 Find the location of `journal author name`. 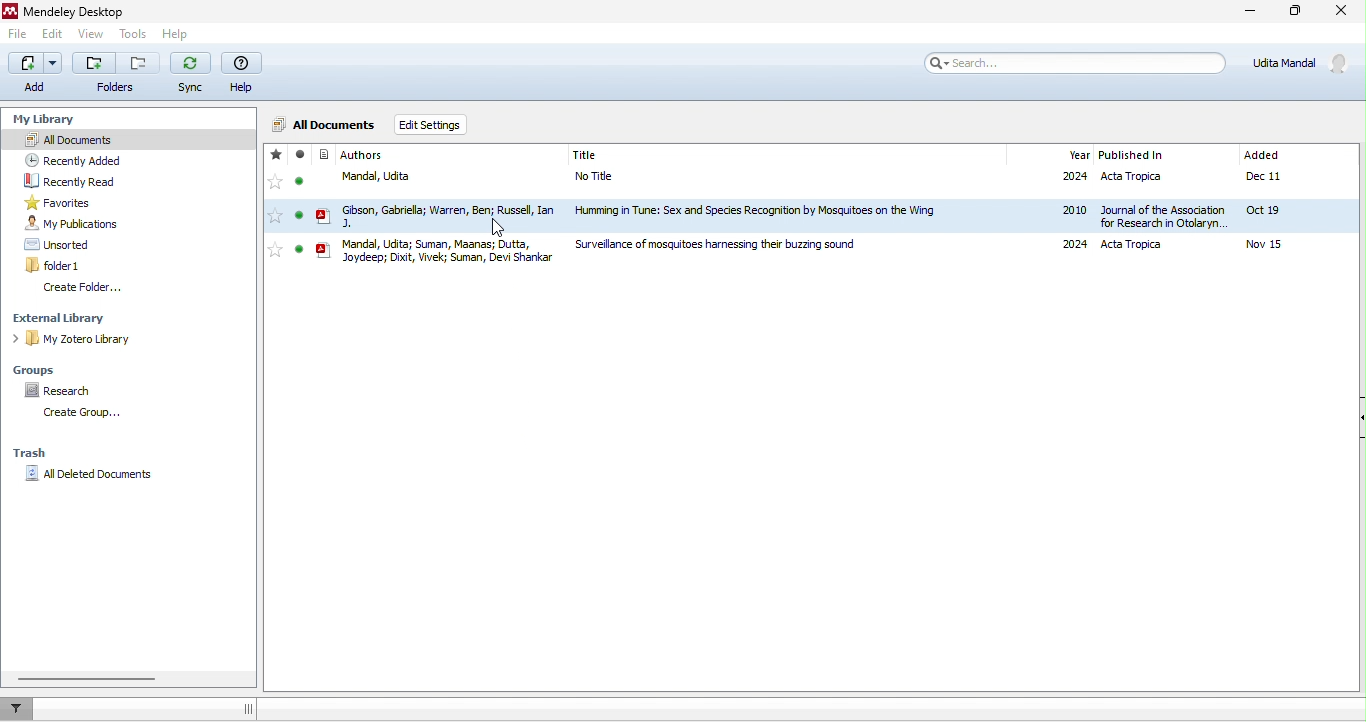

journal author name is located at coordinates (366, 155).